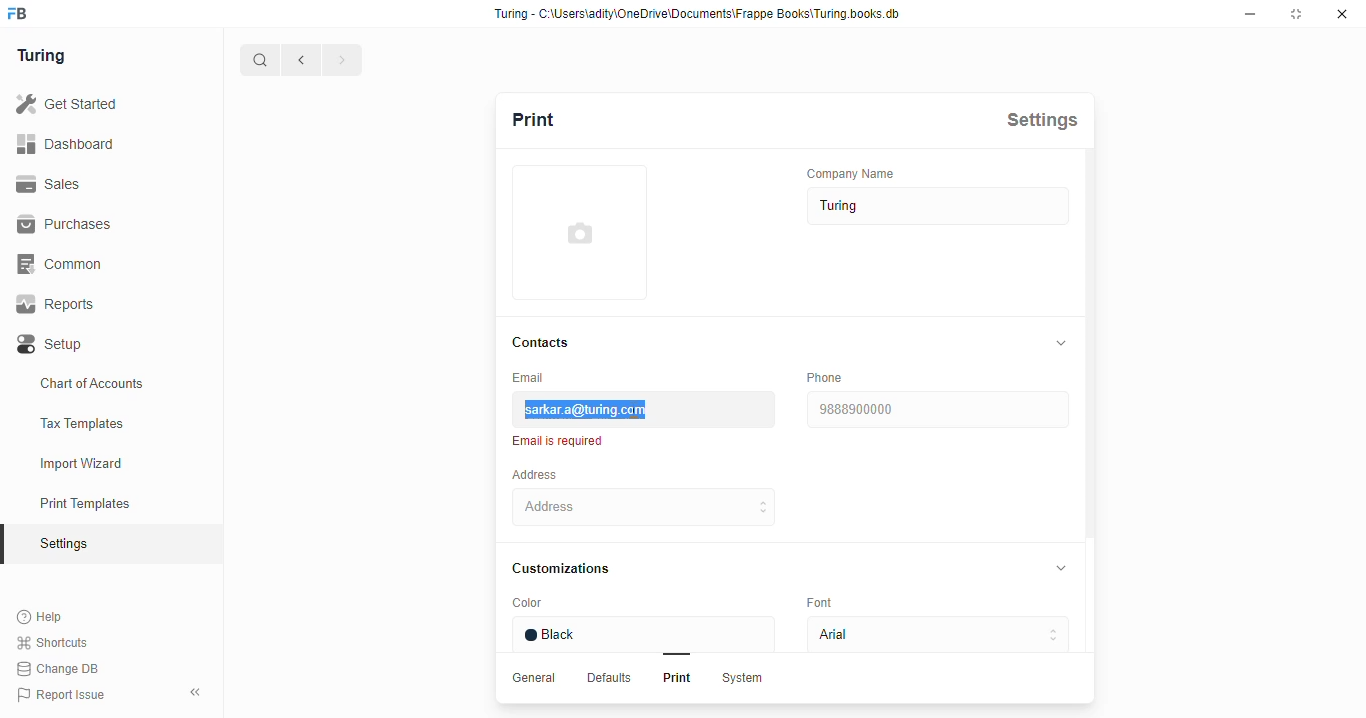 This screenshot has width=1366, height=718. Describe the element at coordinates (580, 243) in the screenshot. I see `add profile image` at that location.